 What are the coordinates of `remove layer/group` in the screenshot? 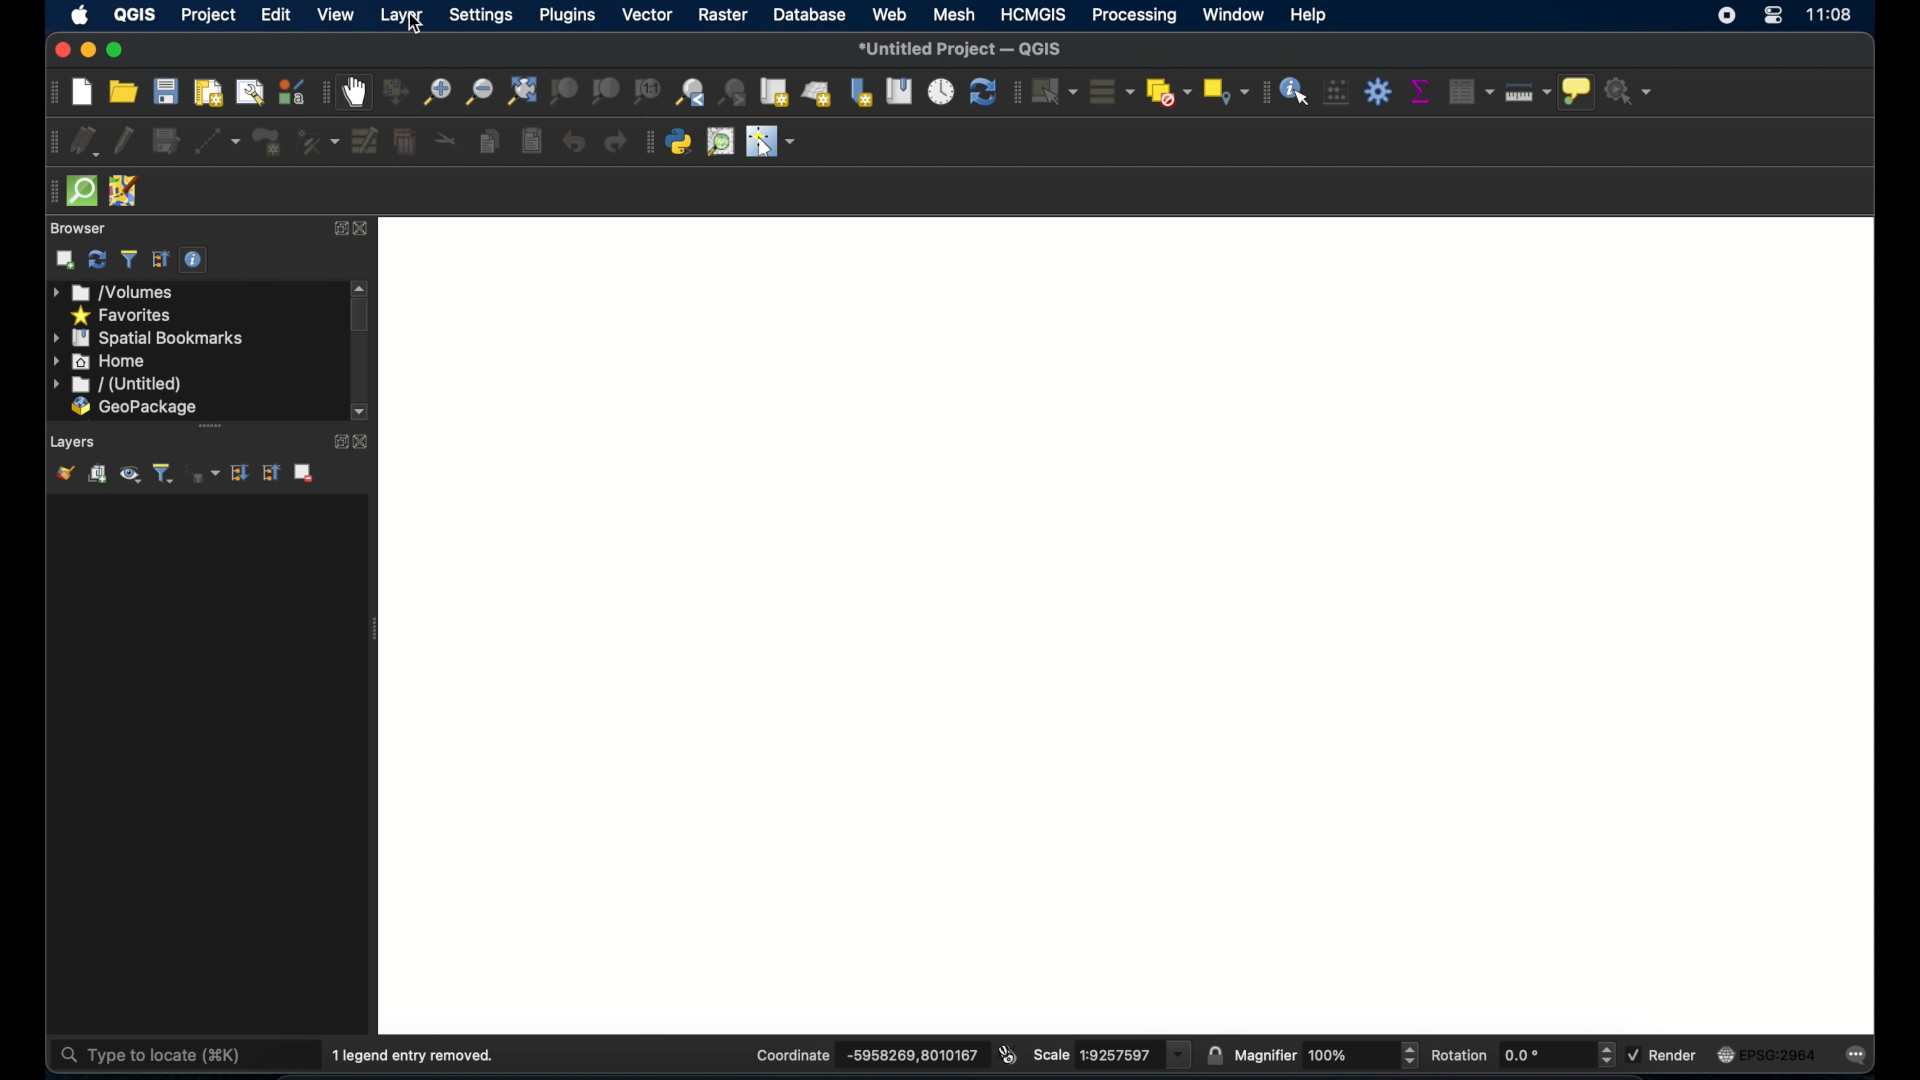 It's located at (308, 473).